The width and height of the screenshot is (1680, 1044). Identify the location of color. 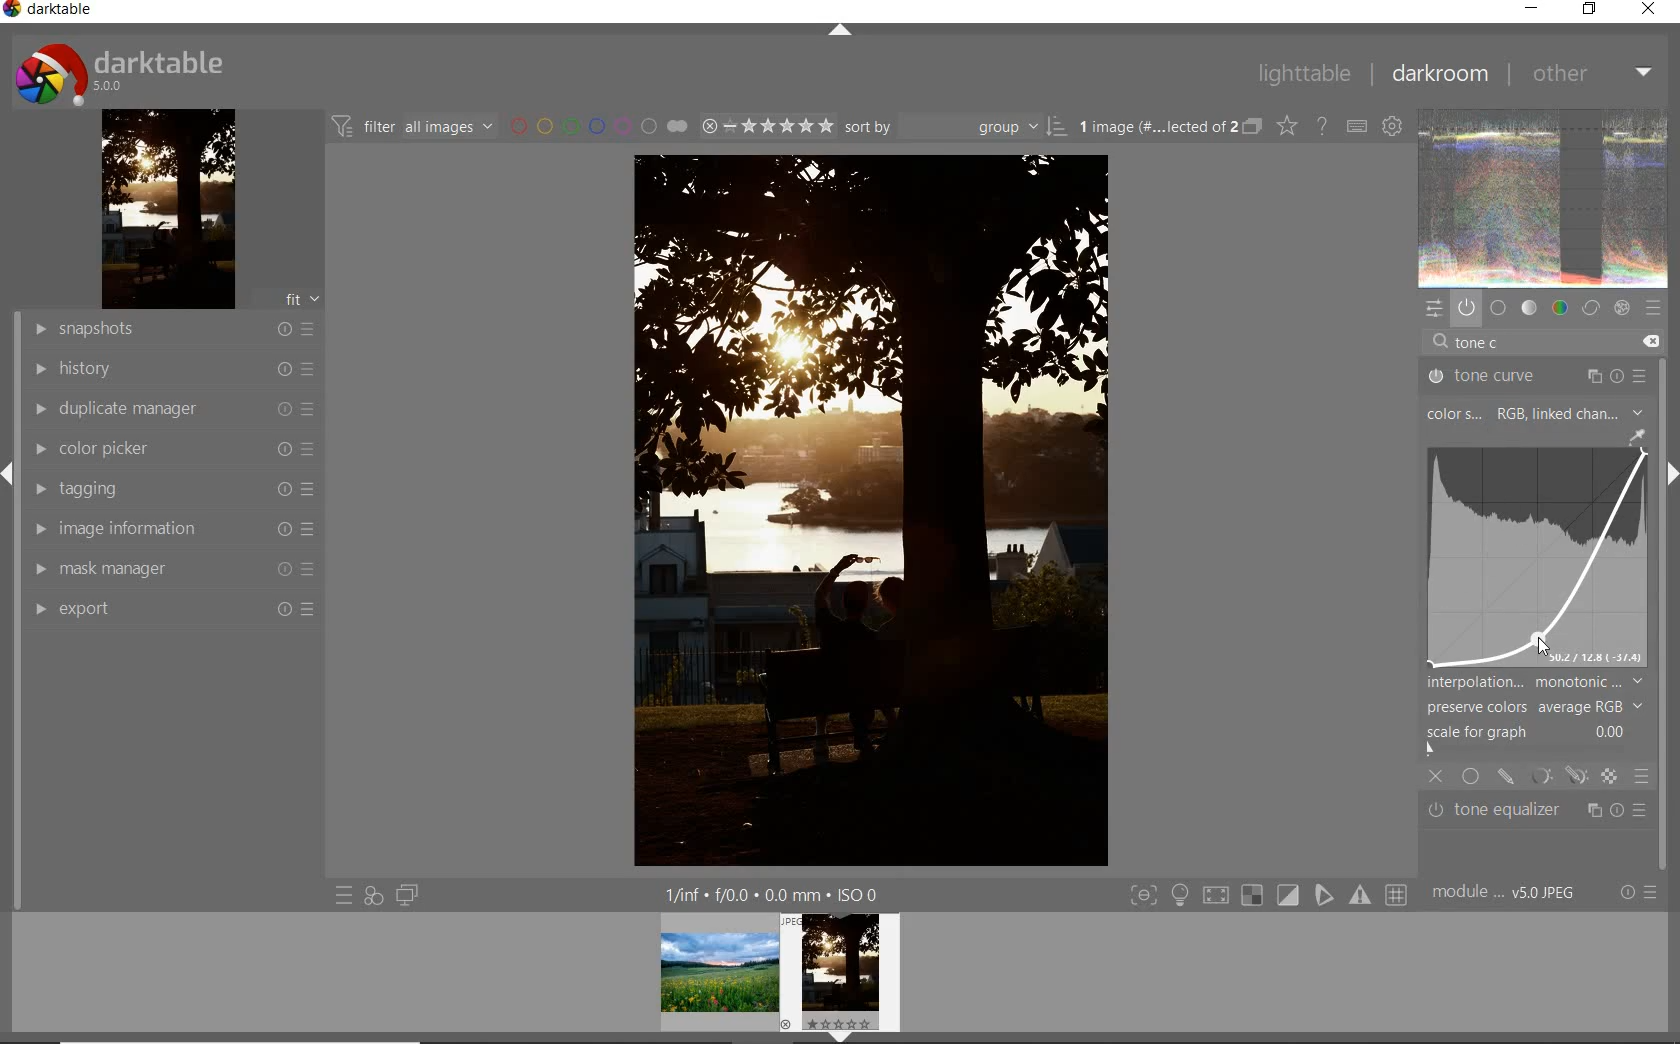
(1561, 306).